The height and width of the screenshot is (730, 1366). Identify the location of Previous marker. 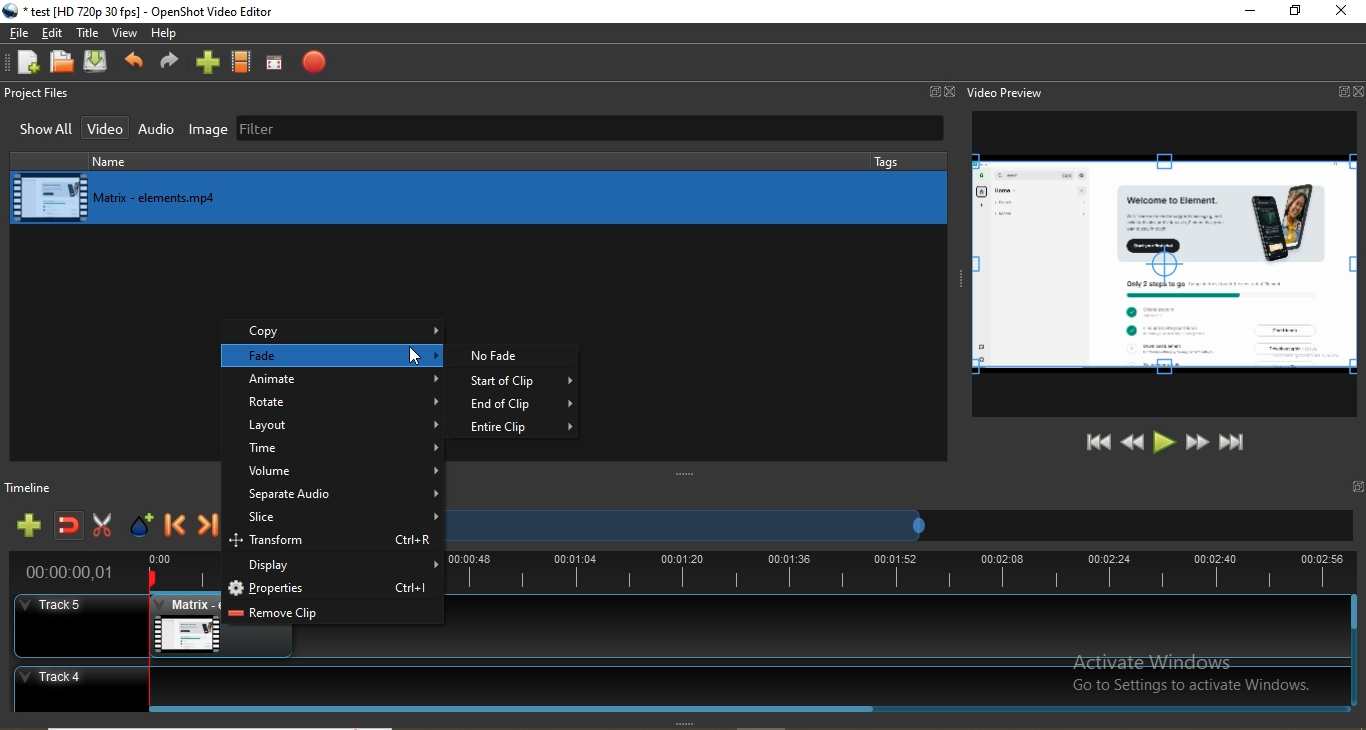
(176, 529).